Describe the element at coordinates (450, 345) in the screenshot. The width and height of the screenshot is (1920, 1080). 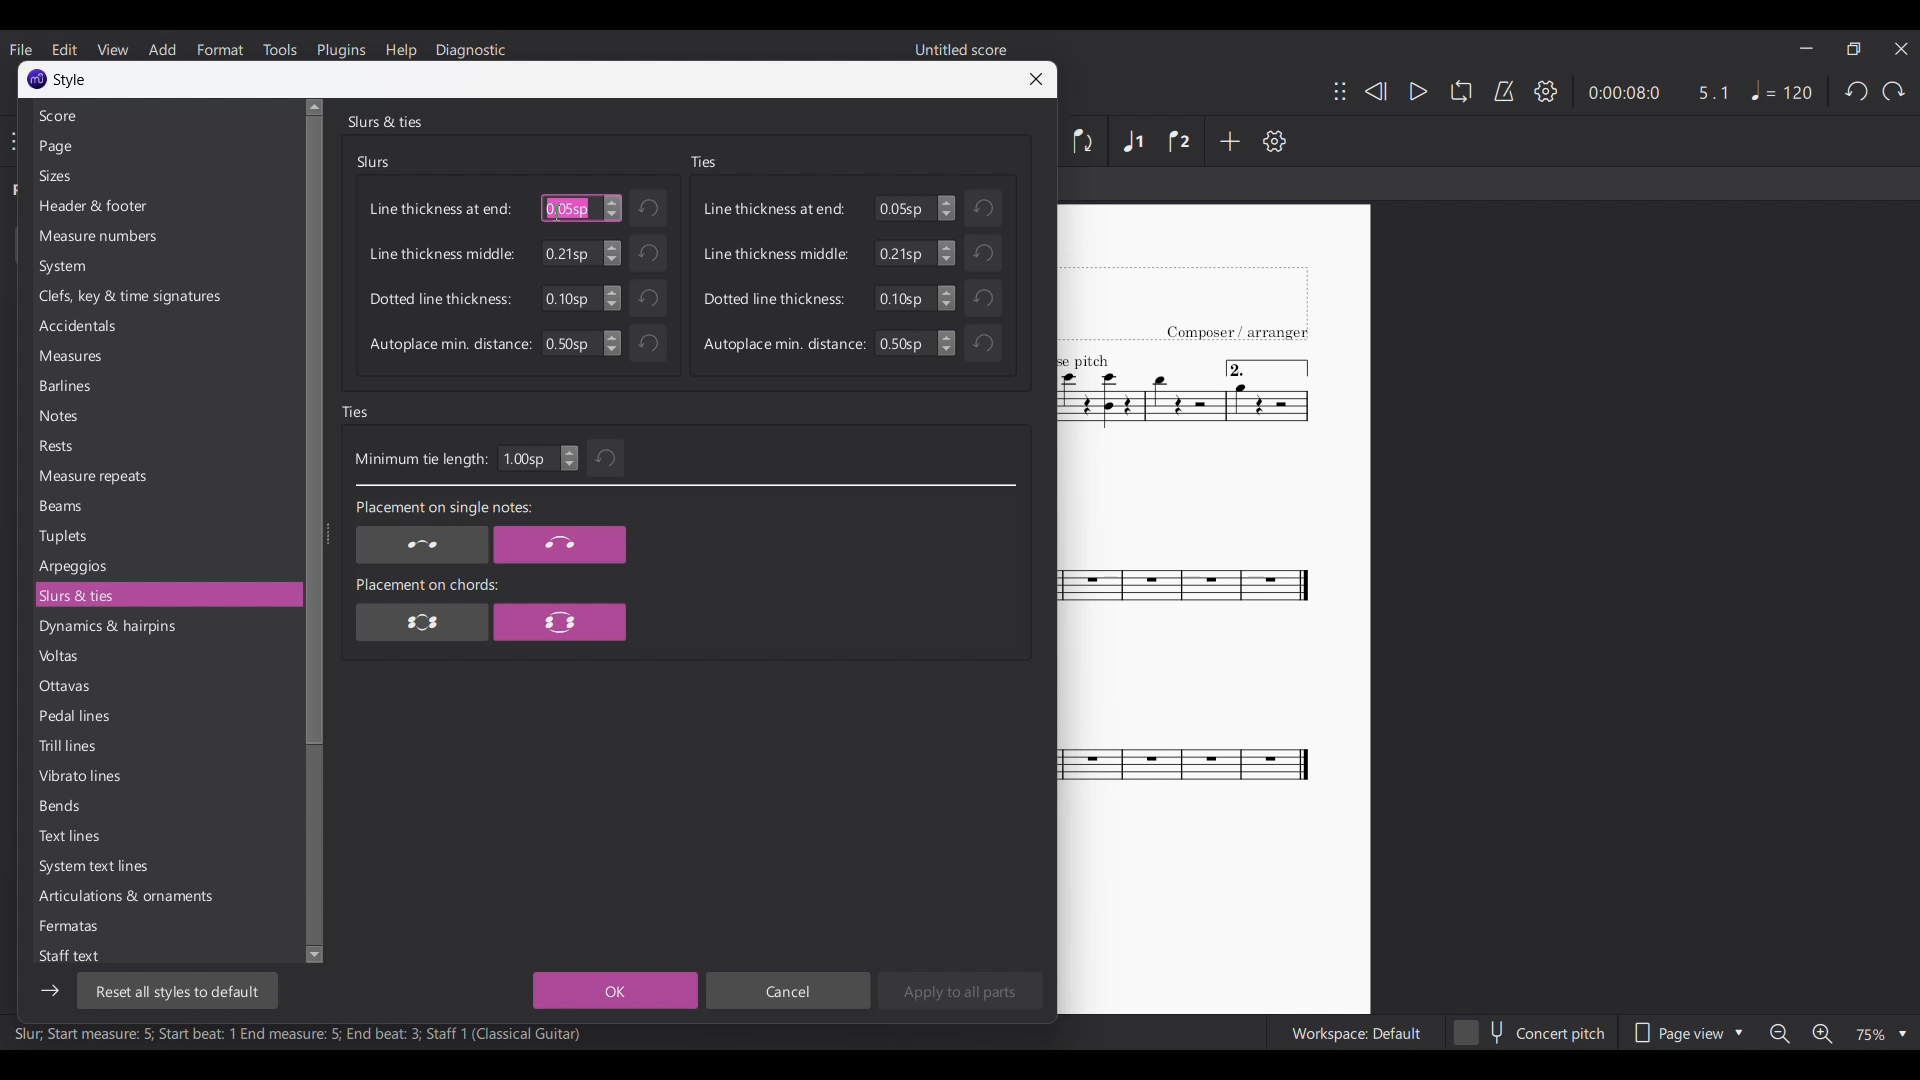
I see `Autoplace min. distance` at that location.